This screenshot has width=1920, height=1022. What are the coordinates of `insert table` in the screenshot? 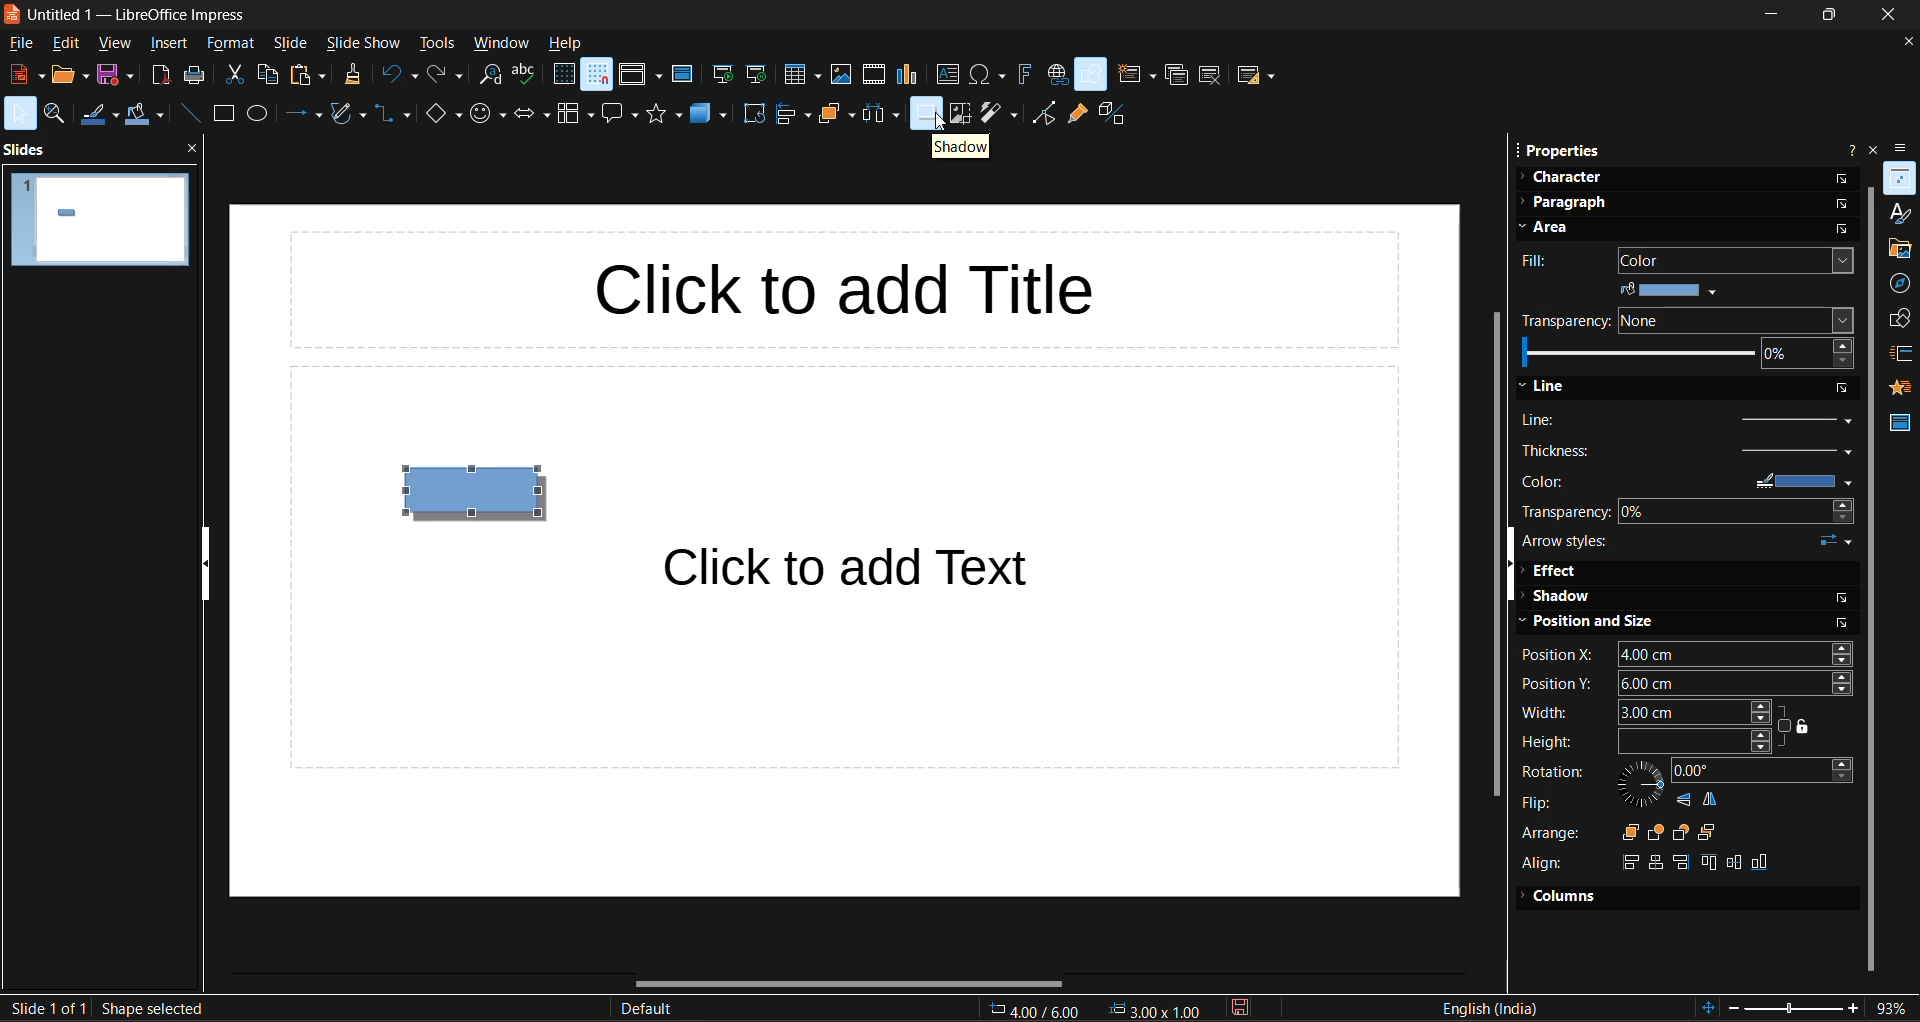 It's located at (800, 78).